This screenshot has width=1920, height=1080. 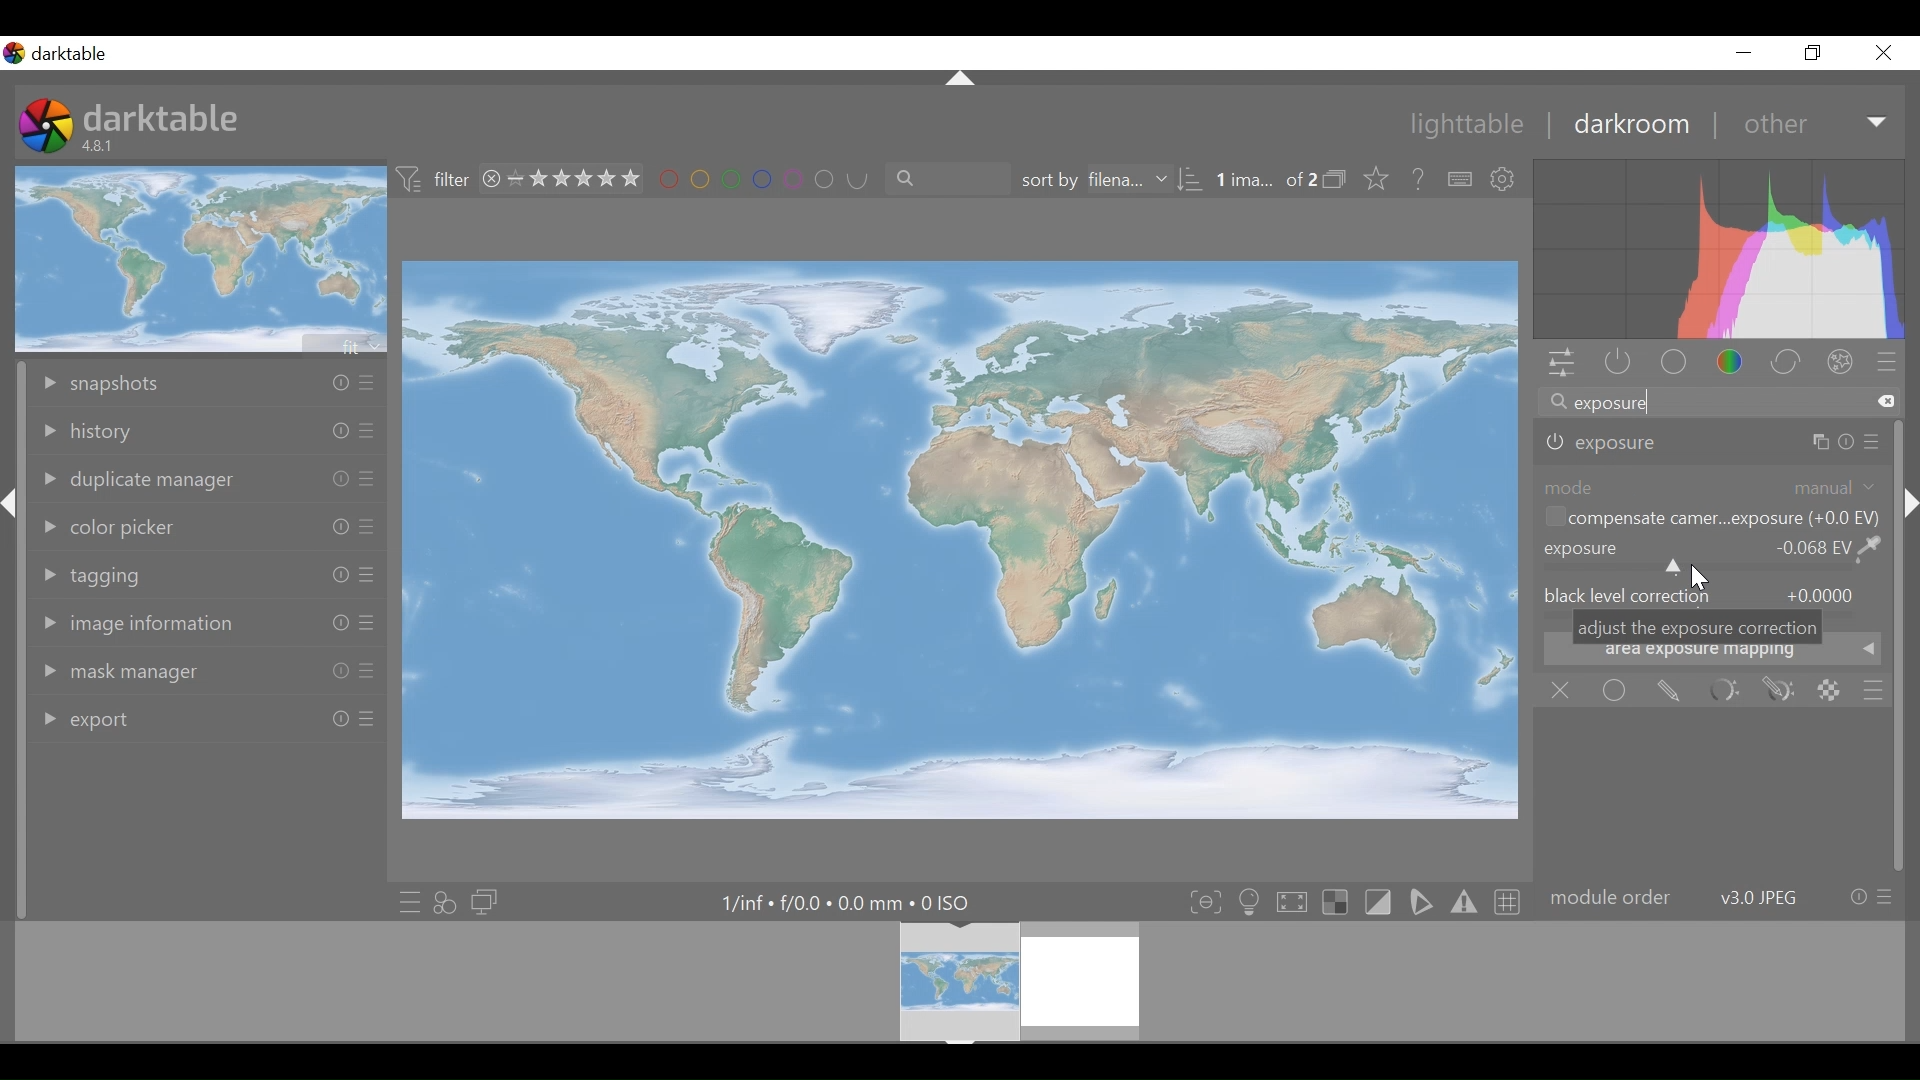 What do you see at coordinates (843, 903) in the screenshot?
I see `1/inf+f/00xmm*0ISO` at bounding box center [843, 903].